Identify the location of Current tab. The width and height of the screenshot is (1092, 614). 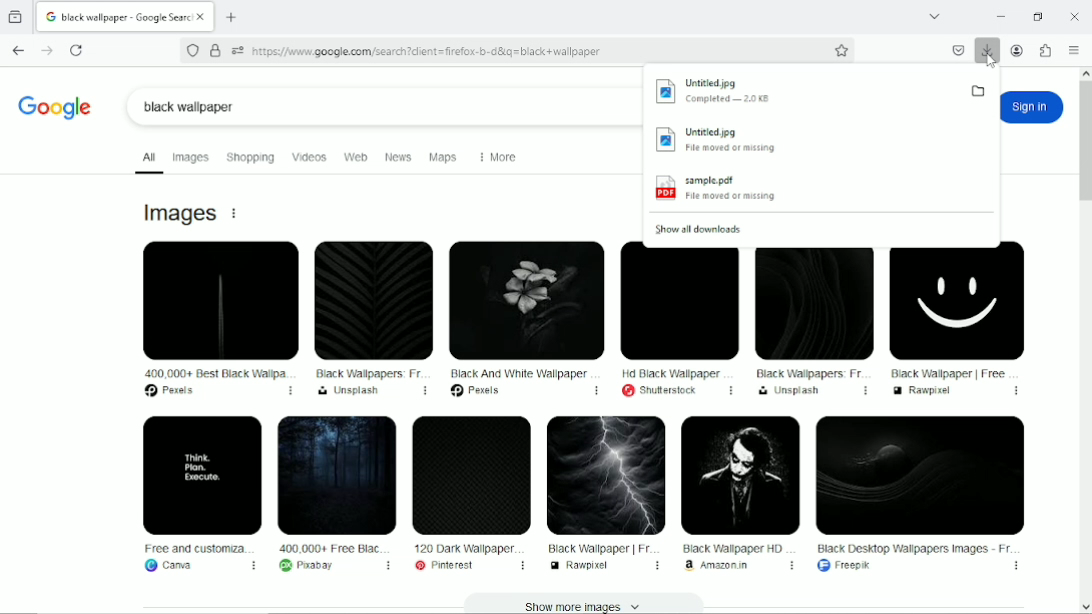
(118, 16).